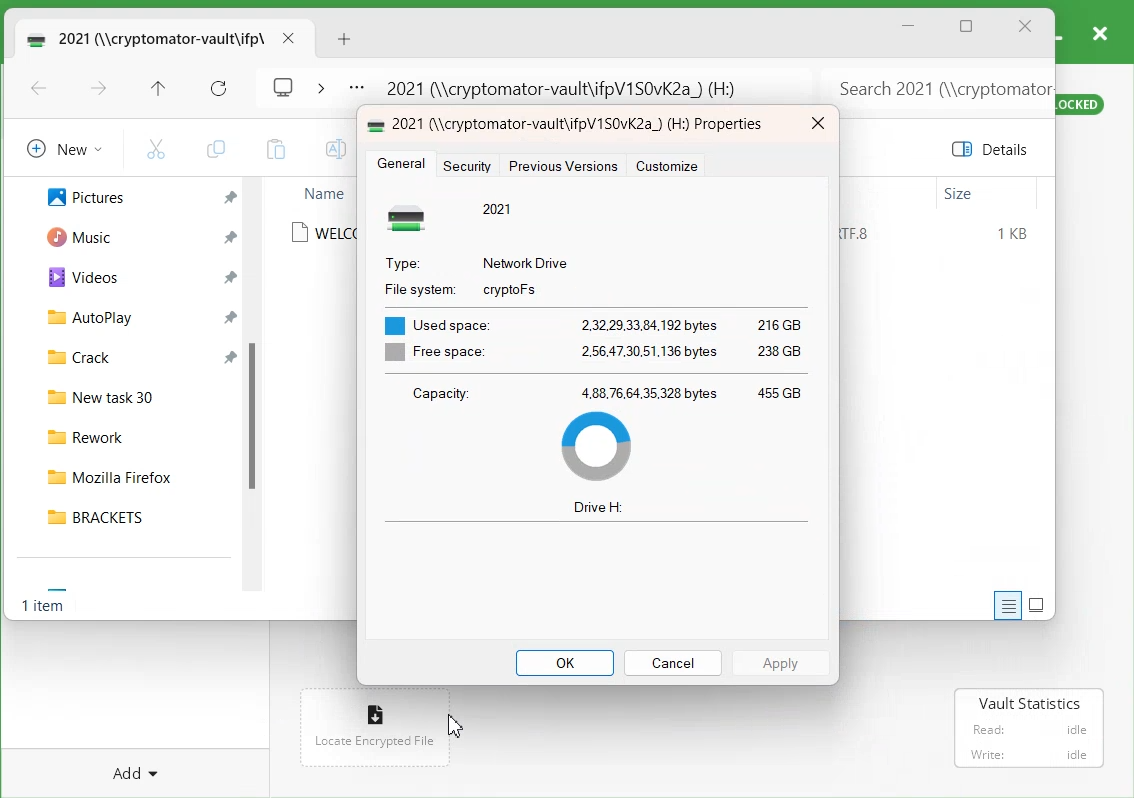  What do you see at coordinates (137, 770) in the screenshot?
I see `Add ` at bounding box center [137, 770].